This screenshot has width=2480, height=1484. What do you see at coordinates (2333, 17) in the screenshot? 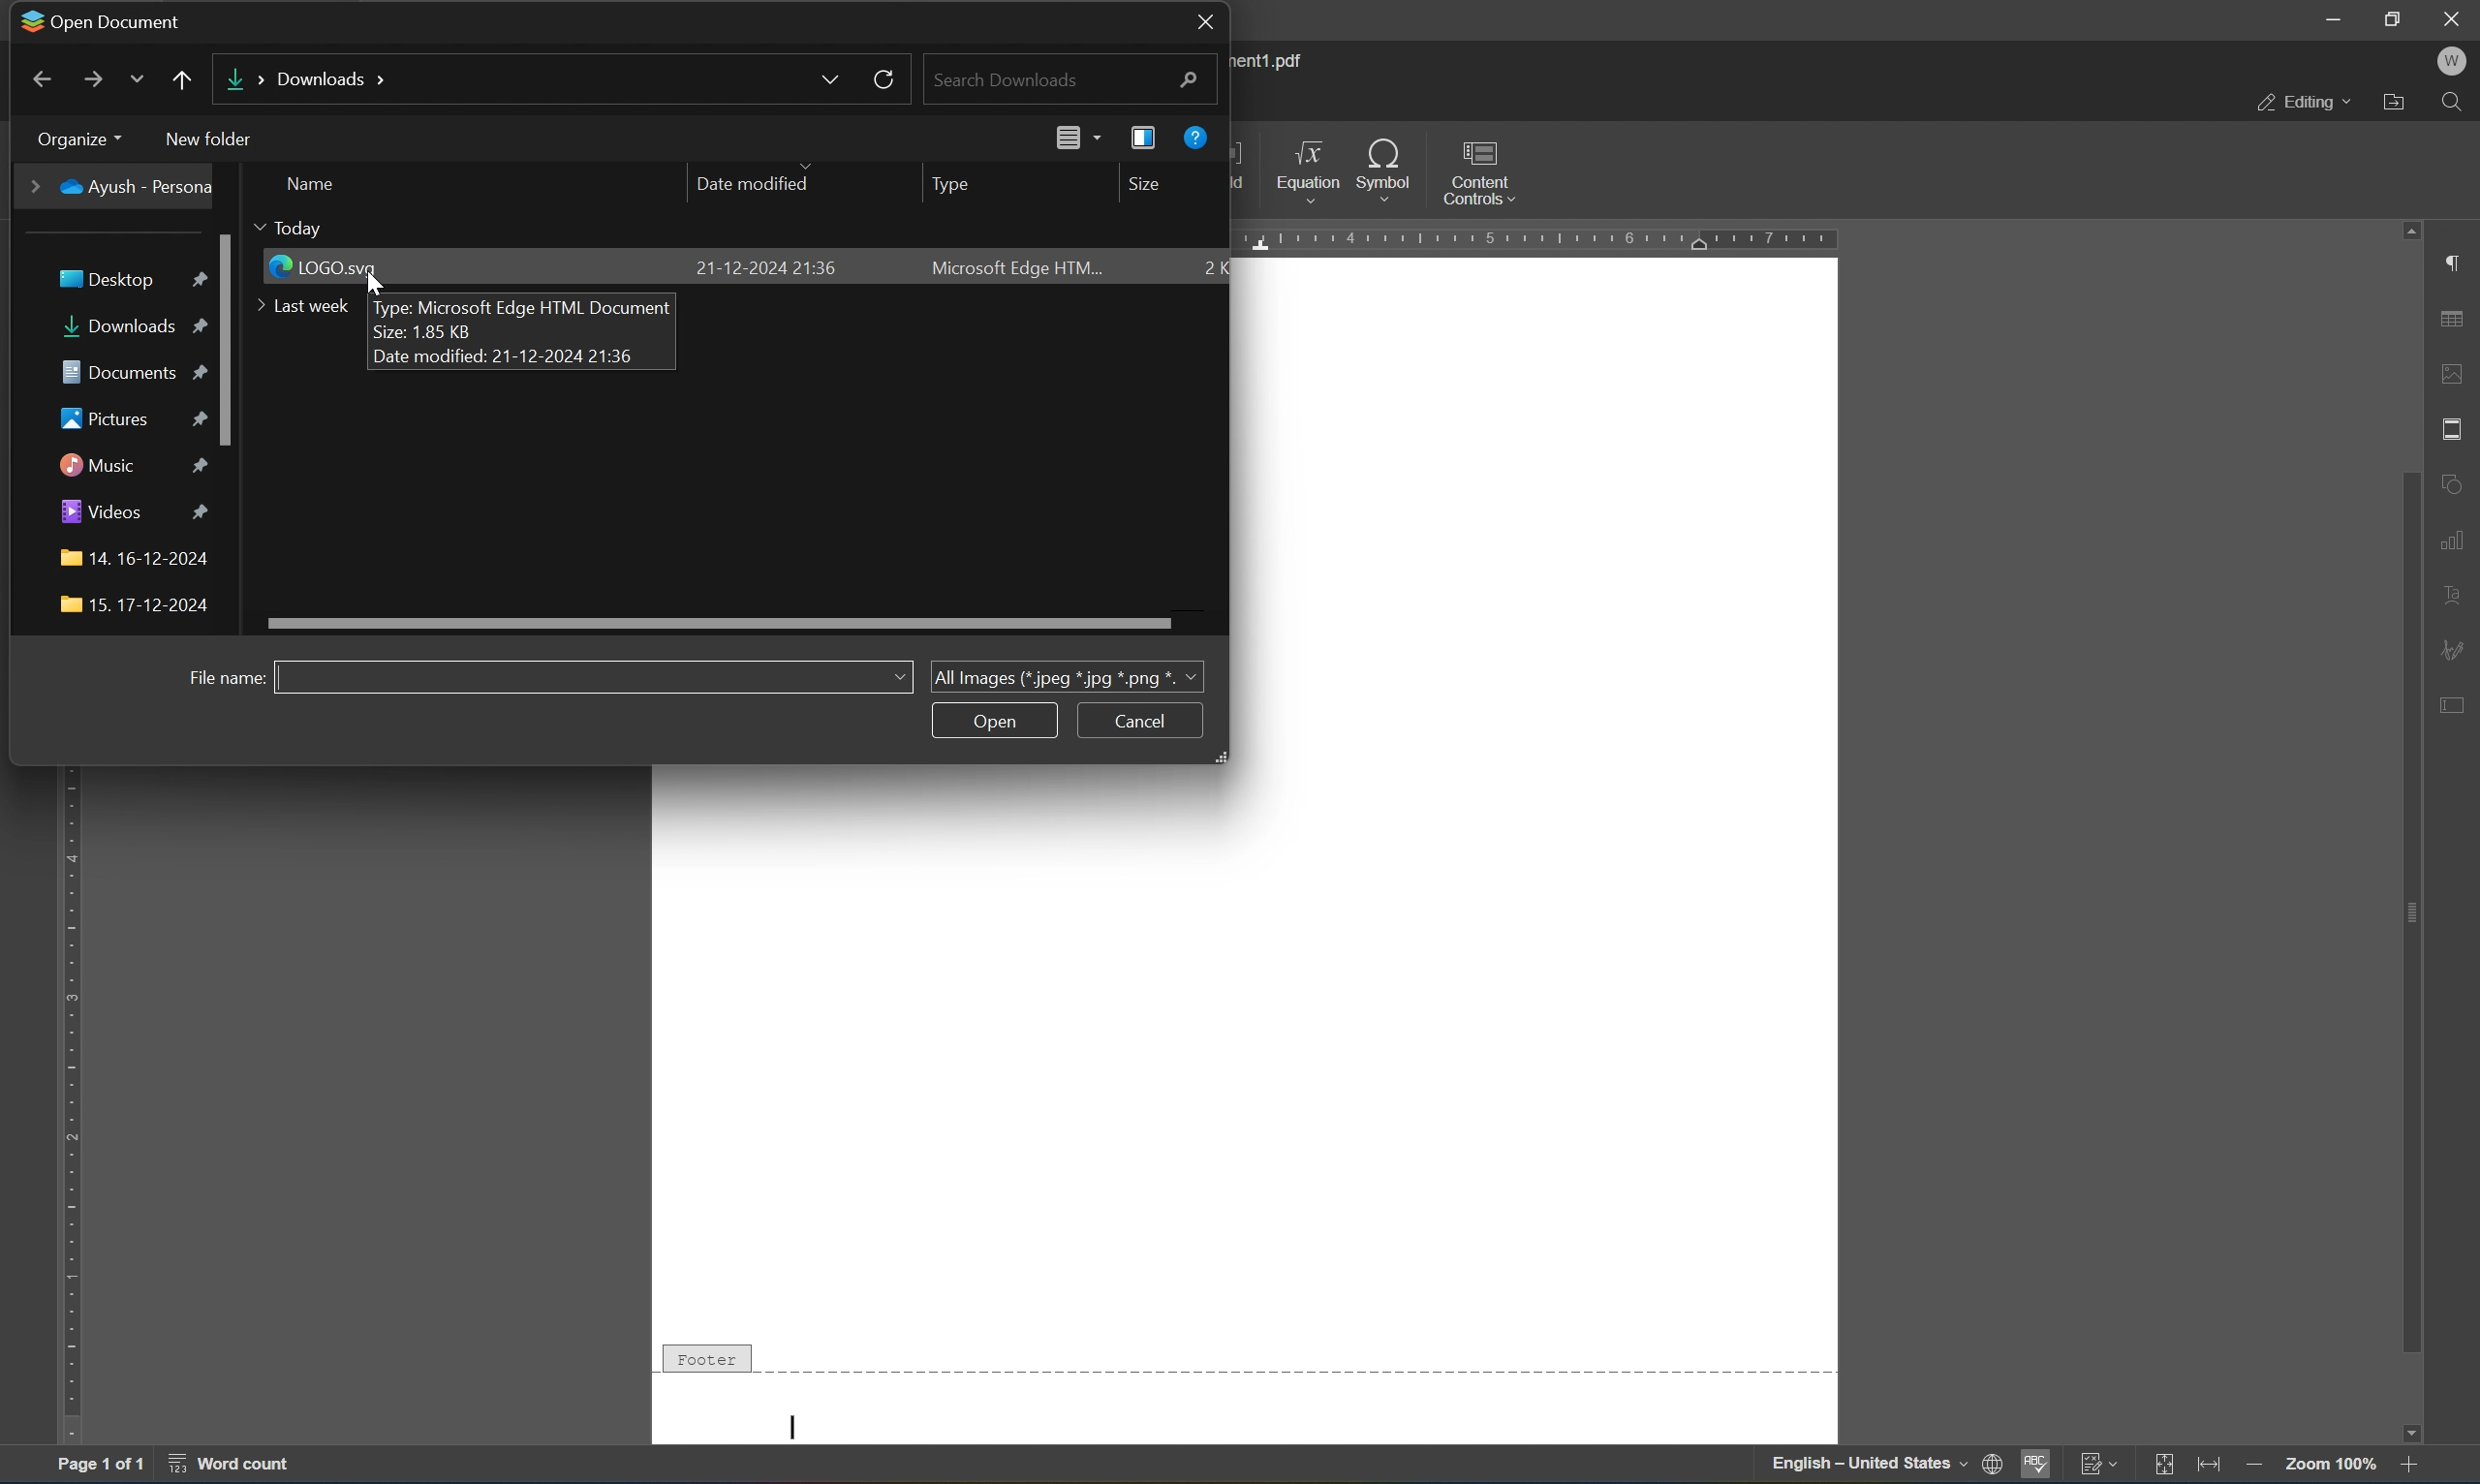
I see `minimize` at bounding box center [2333, 17].